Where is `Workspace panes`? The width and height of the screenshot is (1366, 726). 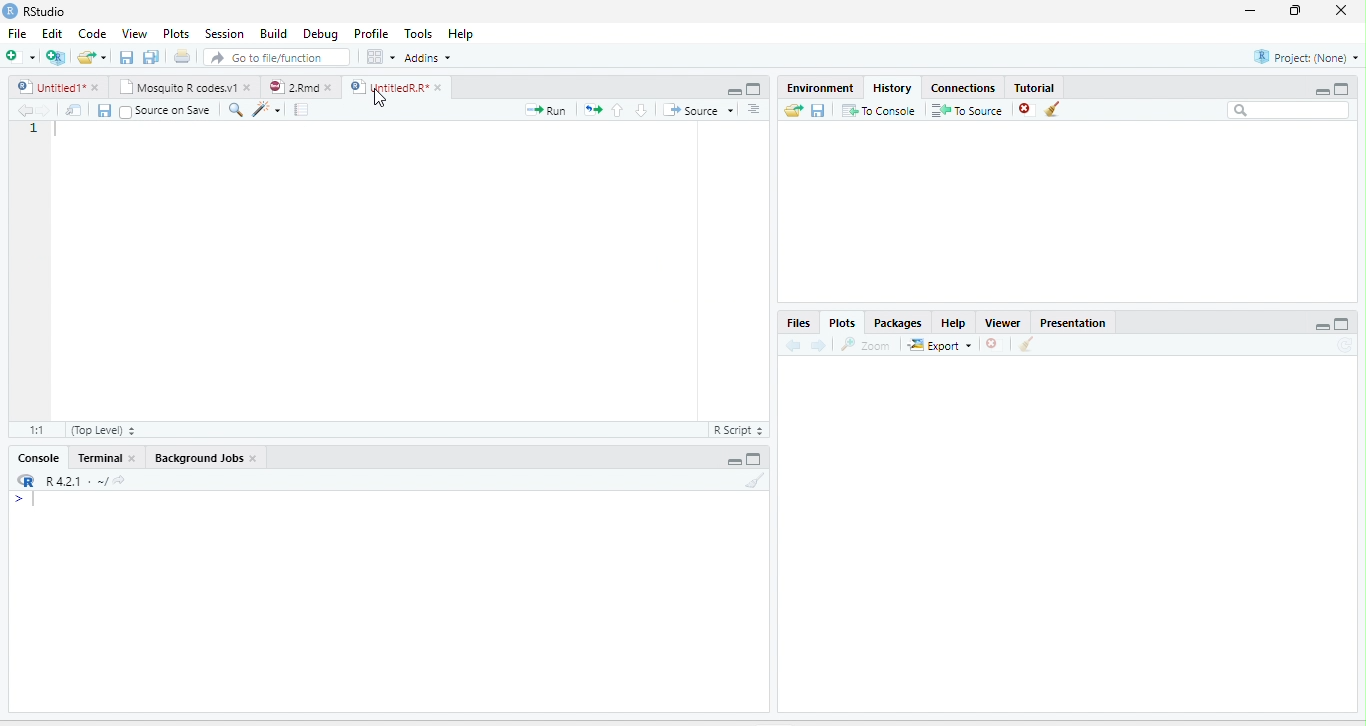 Workspace panes is located at coordinates (379, 56).